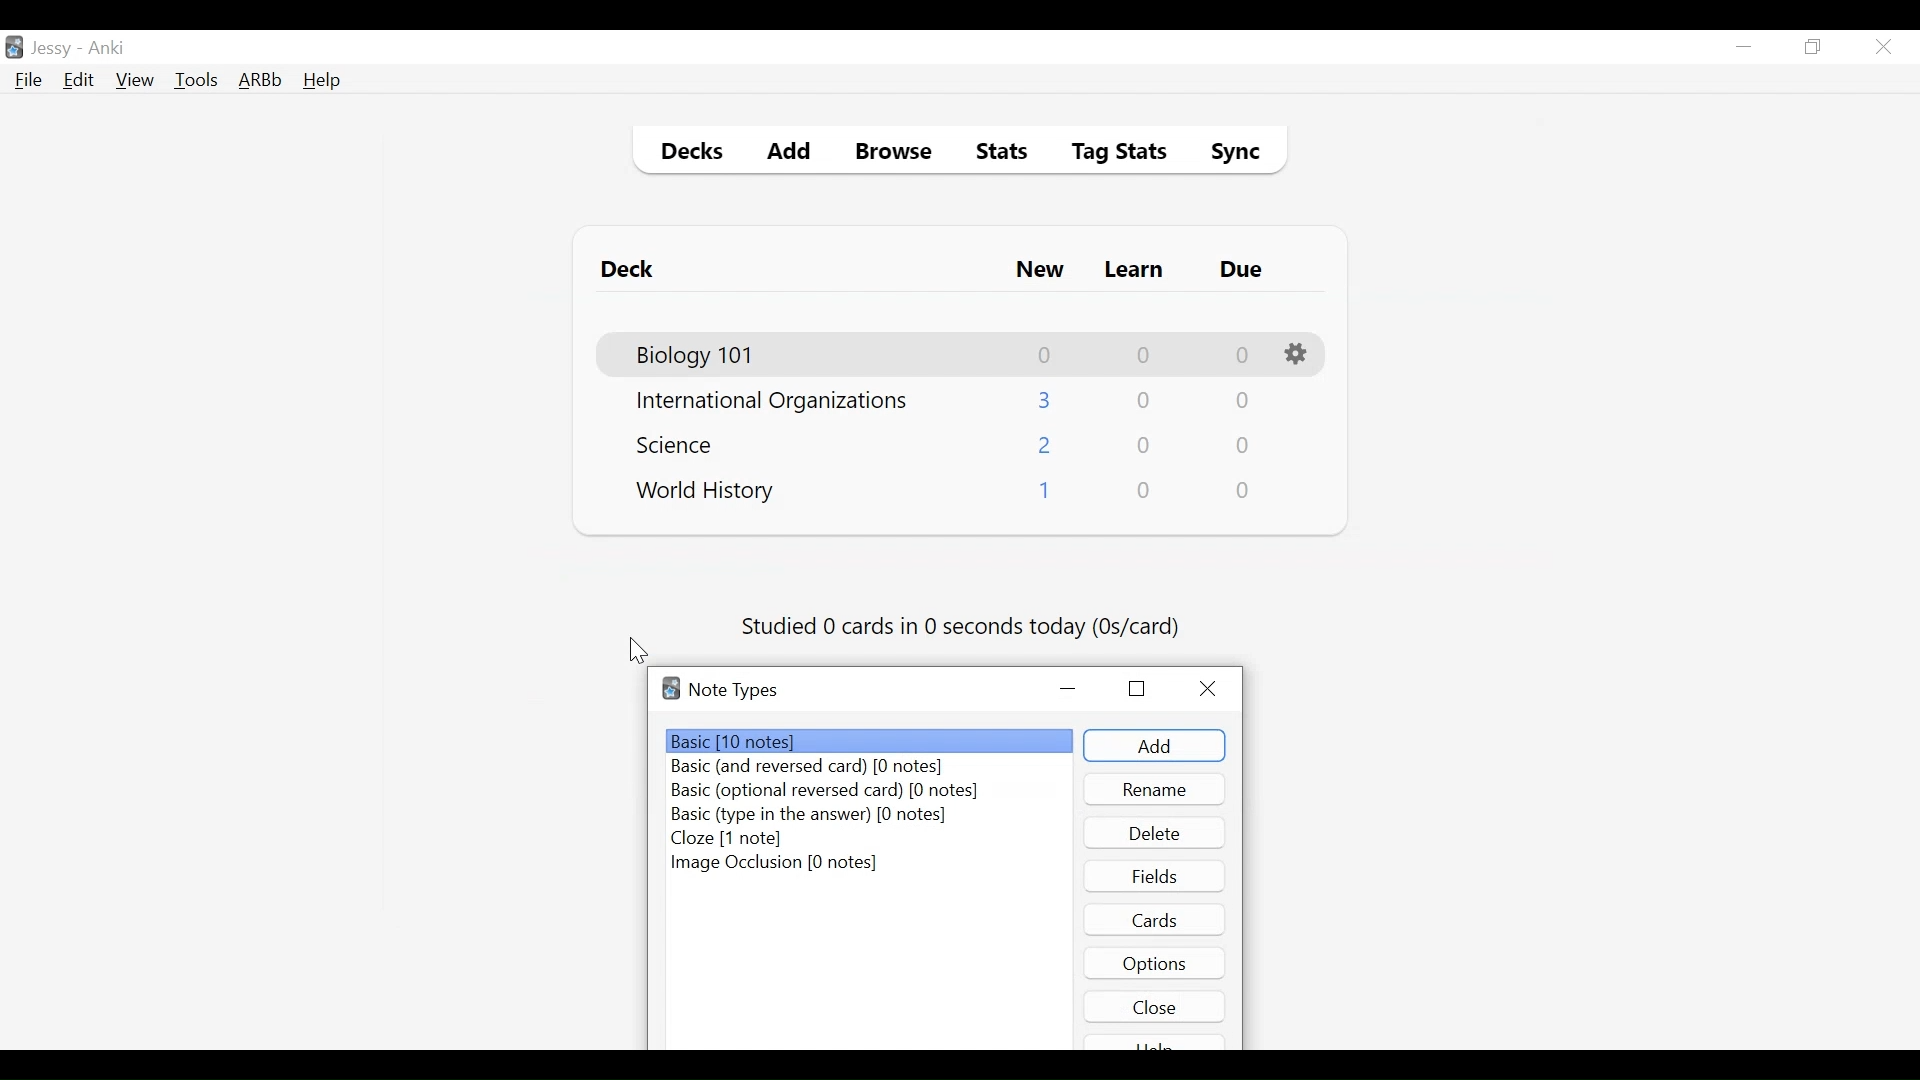 This screenshot has width=1920, height=1080. Describe the element at coordinates (681, 444) in the screenshot. I see `Deck Name` at that location.